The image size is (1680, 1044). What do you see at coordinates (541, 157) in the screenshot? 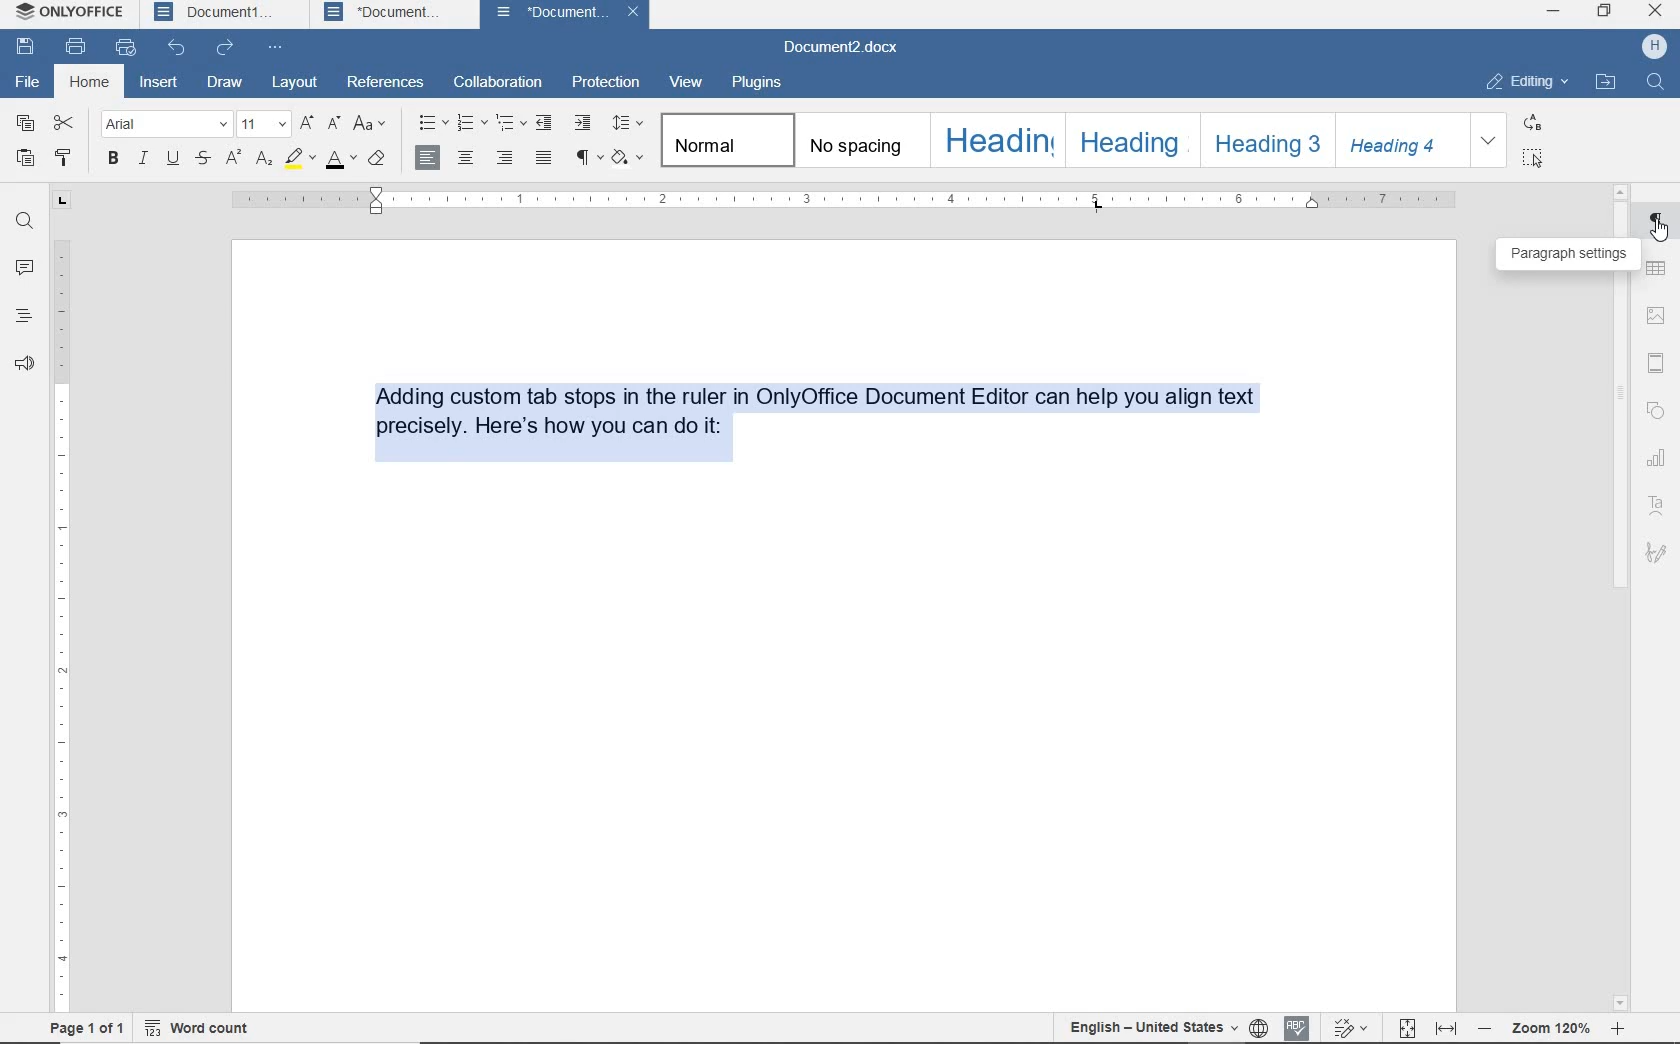
I see `justified` at bounding box center [541, 157].